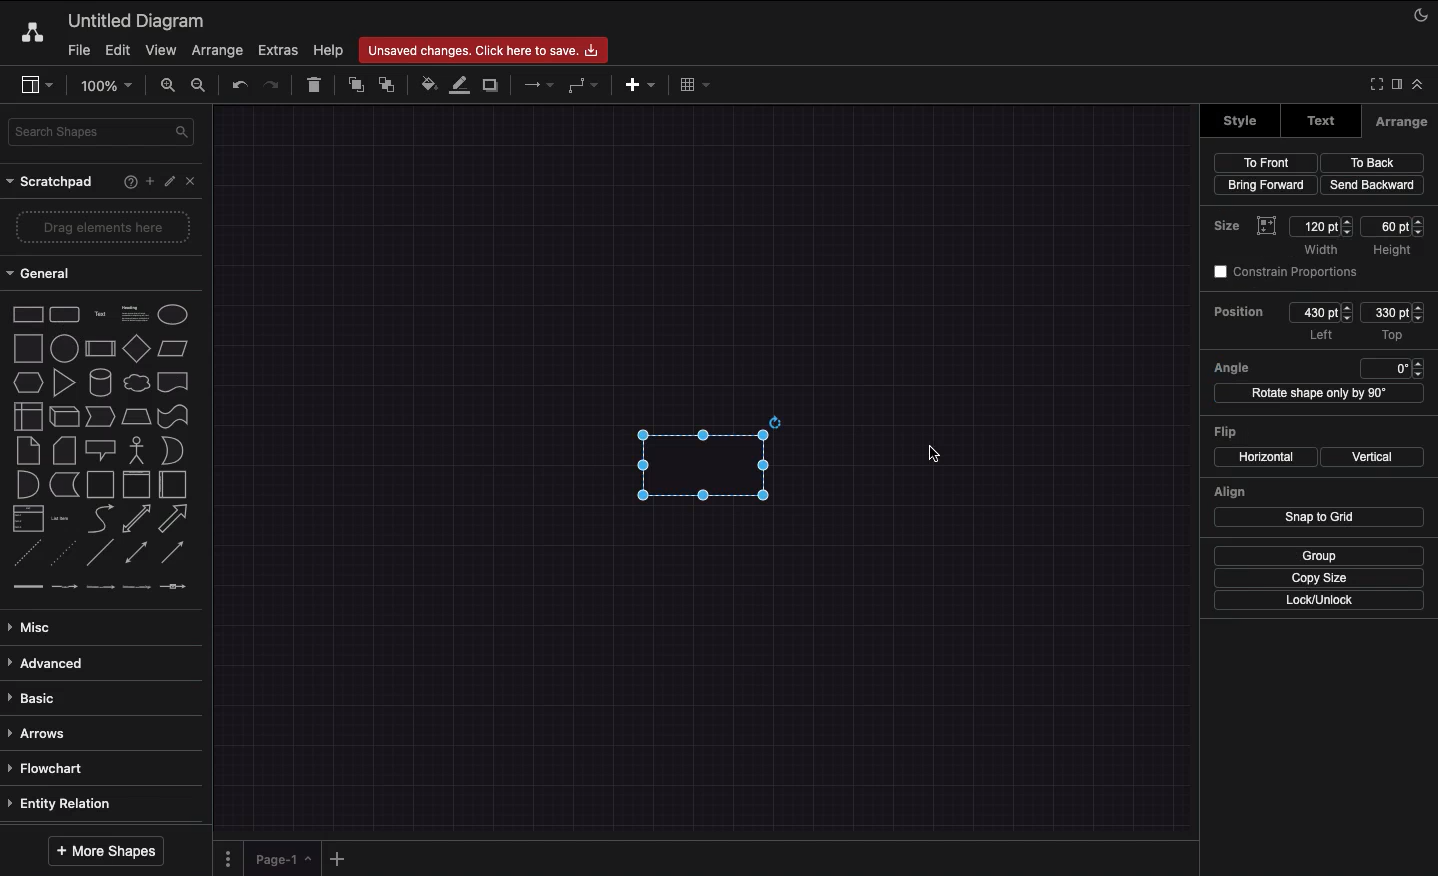 The image size is (1438, 876). Describe the element at coordinates (1324, 122) in the screenshot. I see `Text` at that location.